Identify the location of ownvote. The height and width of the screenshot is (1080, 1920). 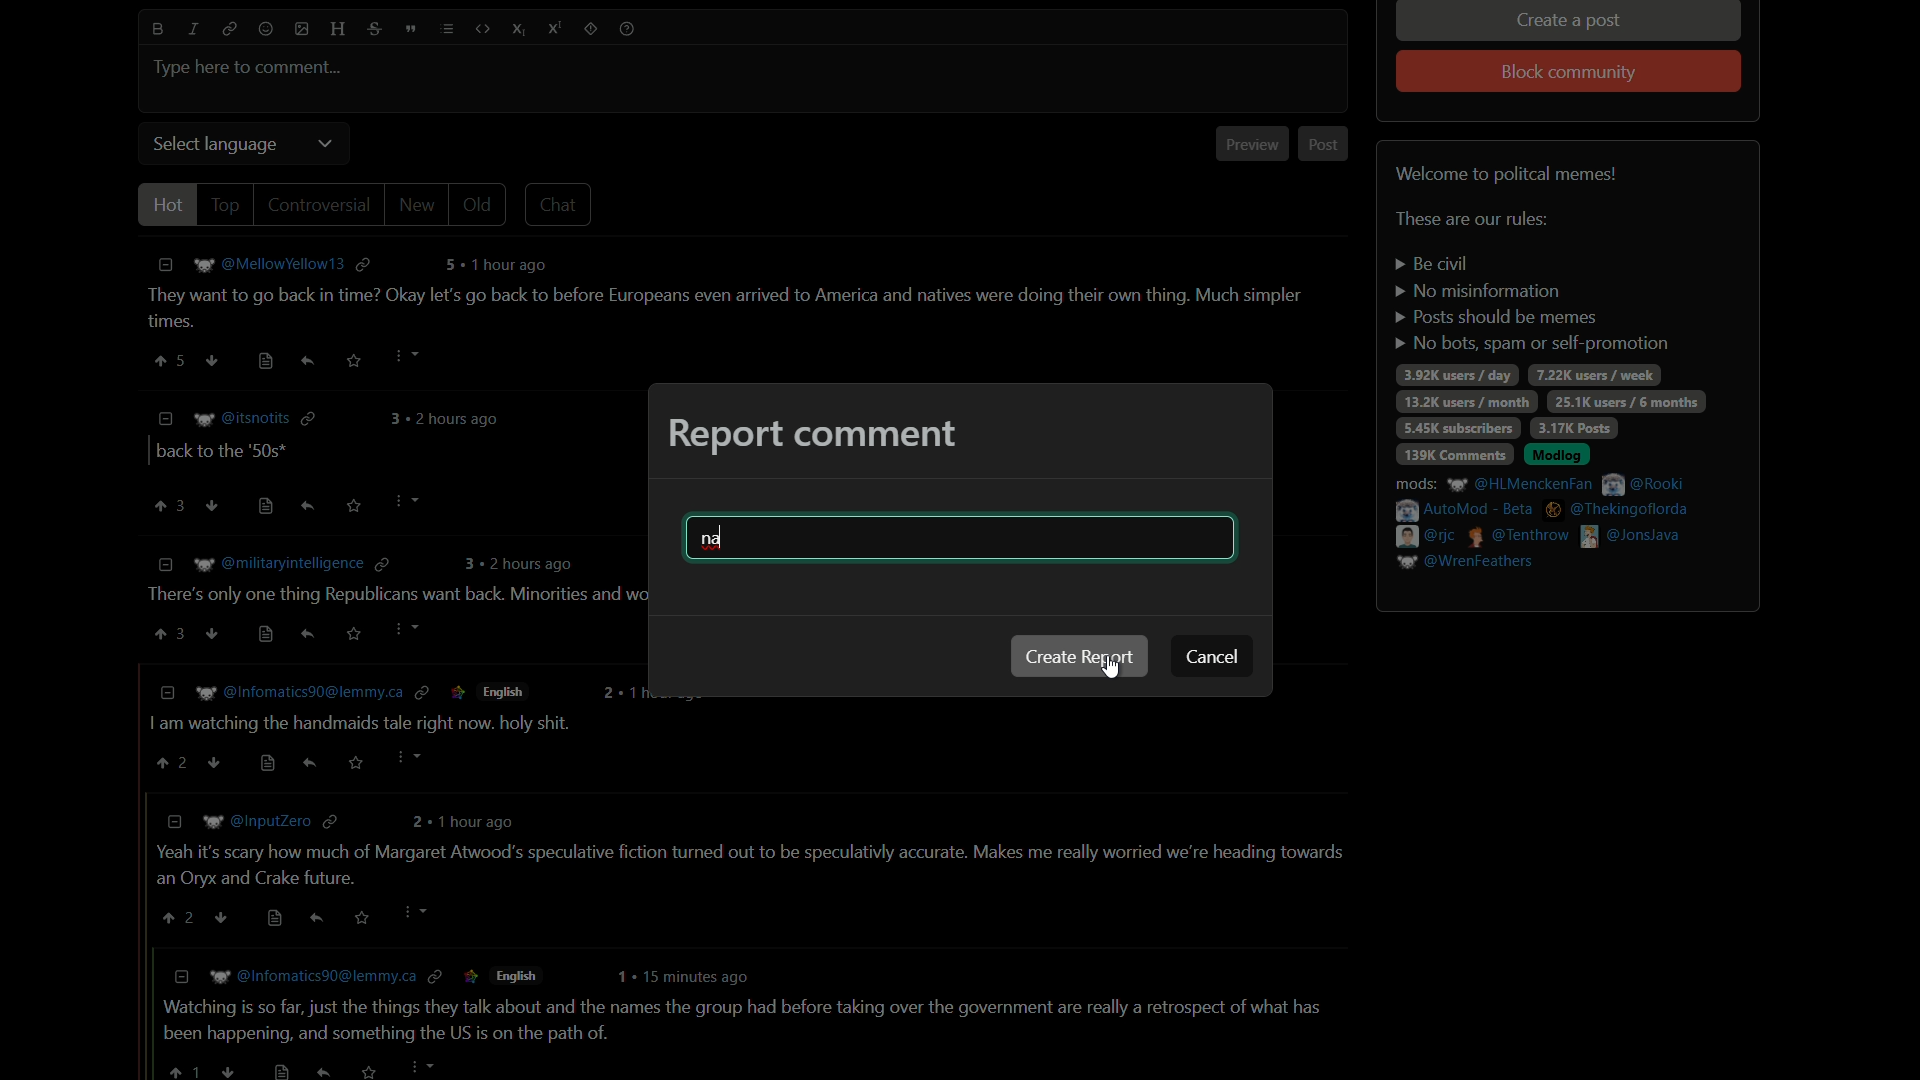
(214, 505).